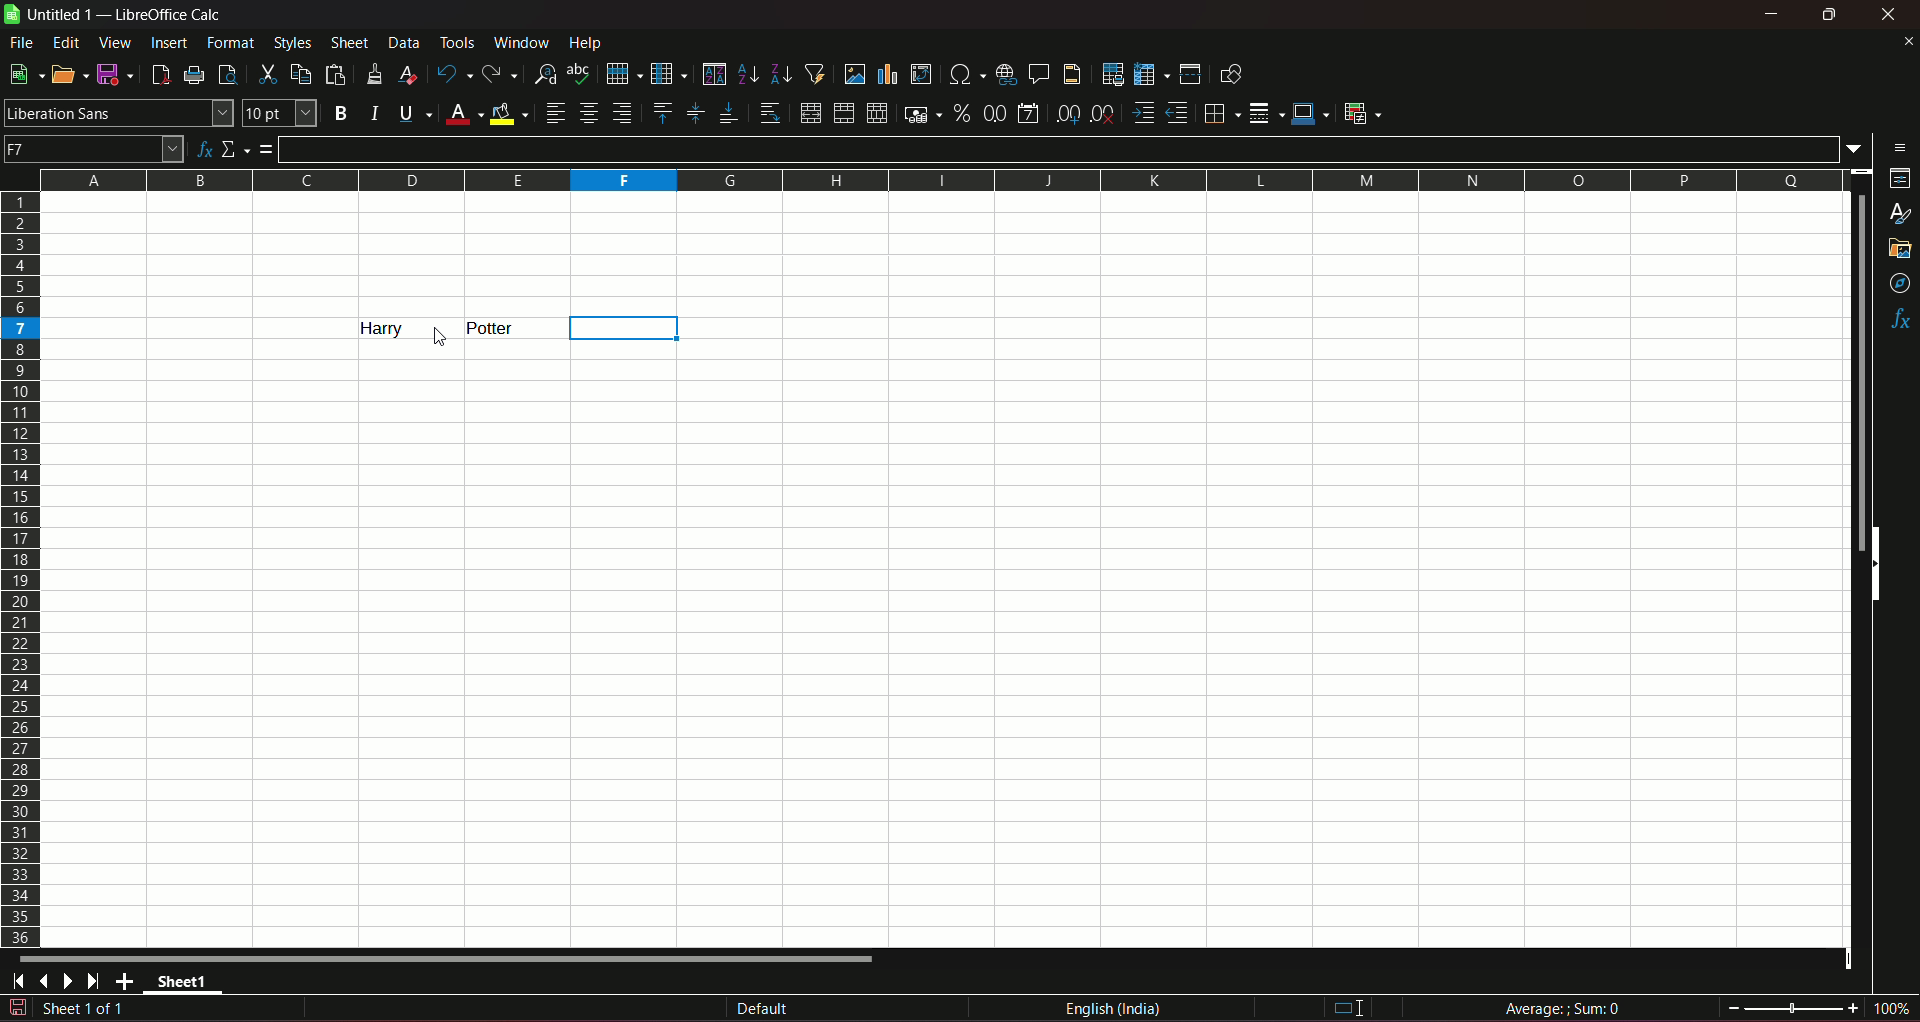 This screenshot has width=1920, height=1022. What do you see at coordinates (1003, 73) in the screenshot?
I see `insert hyperlink` at bounding box center [1003, 73].